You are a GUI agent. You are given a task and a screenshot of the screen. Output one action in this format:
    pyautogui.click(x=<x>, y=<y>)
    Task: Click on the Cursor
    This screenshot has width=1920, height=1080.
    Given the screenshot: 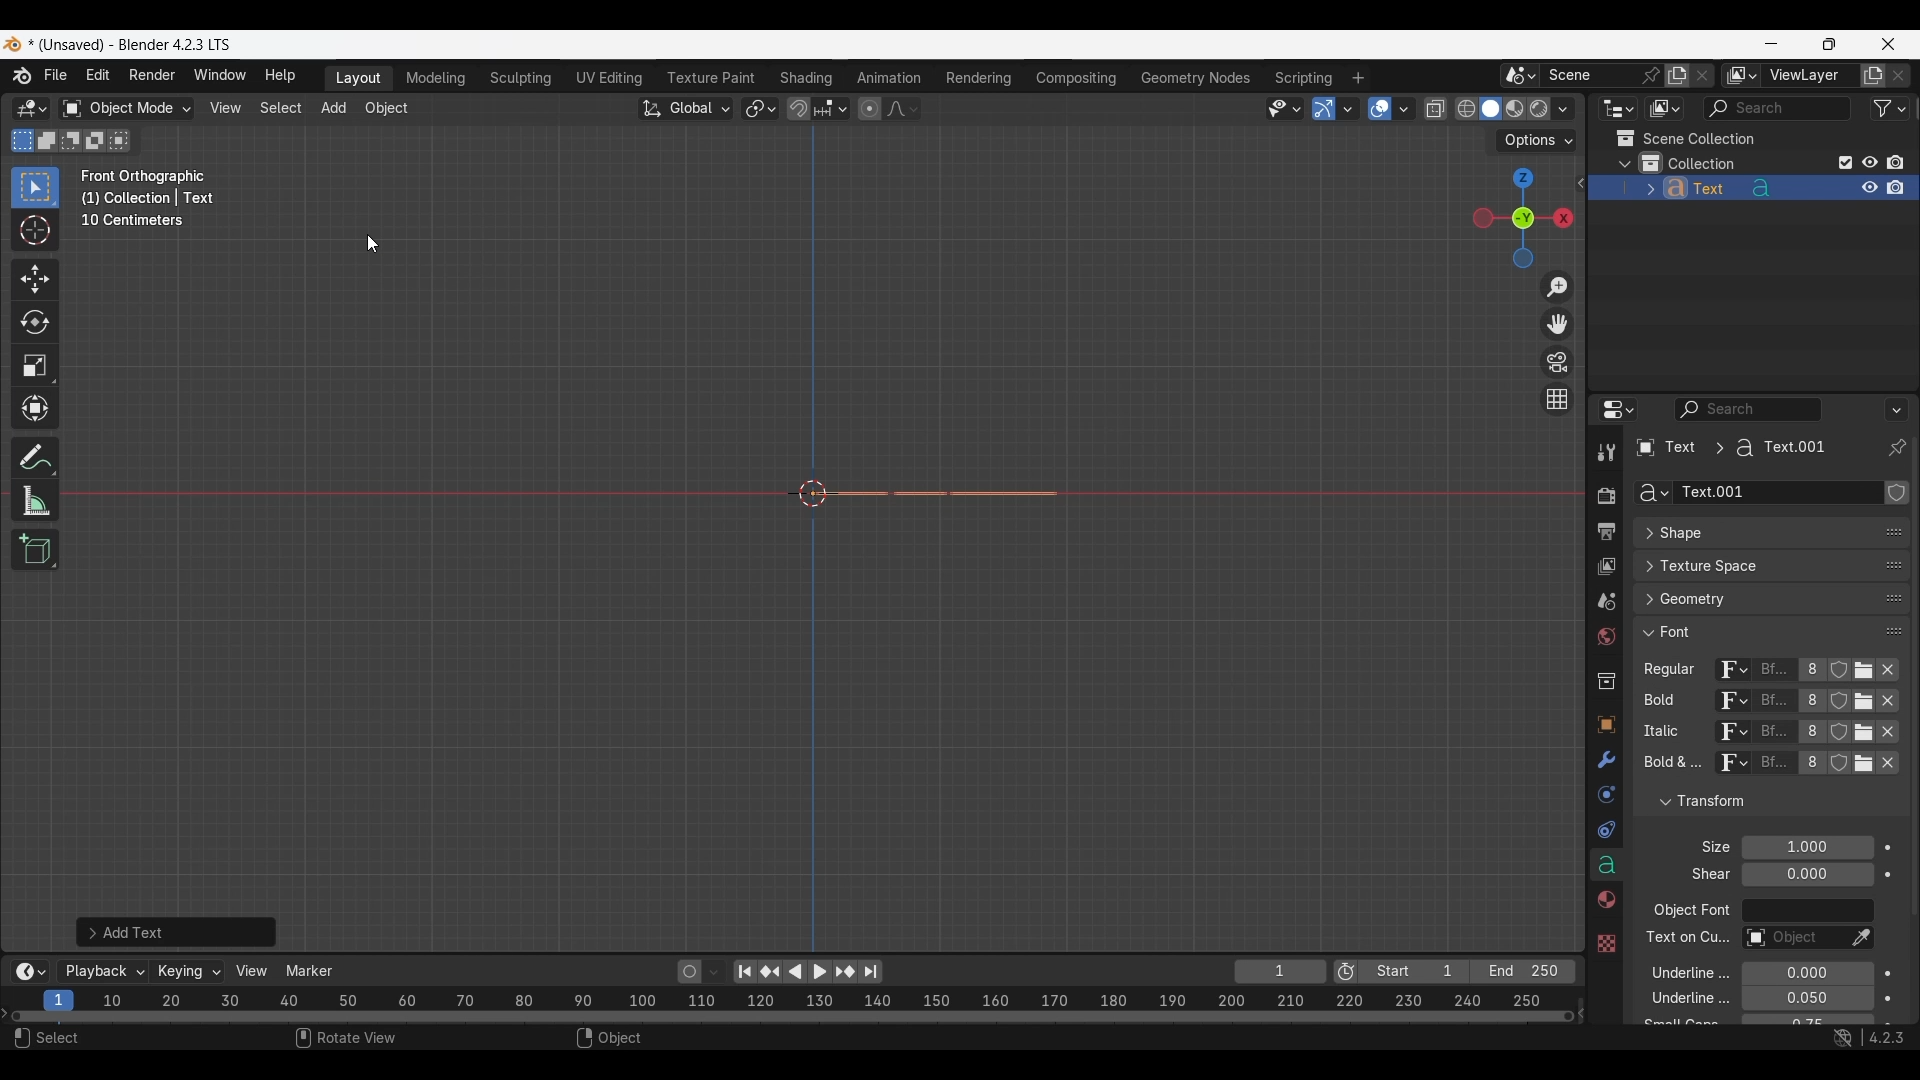 What is the action you would take?
    pyautogui.click(x=35, y=232)
    